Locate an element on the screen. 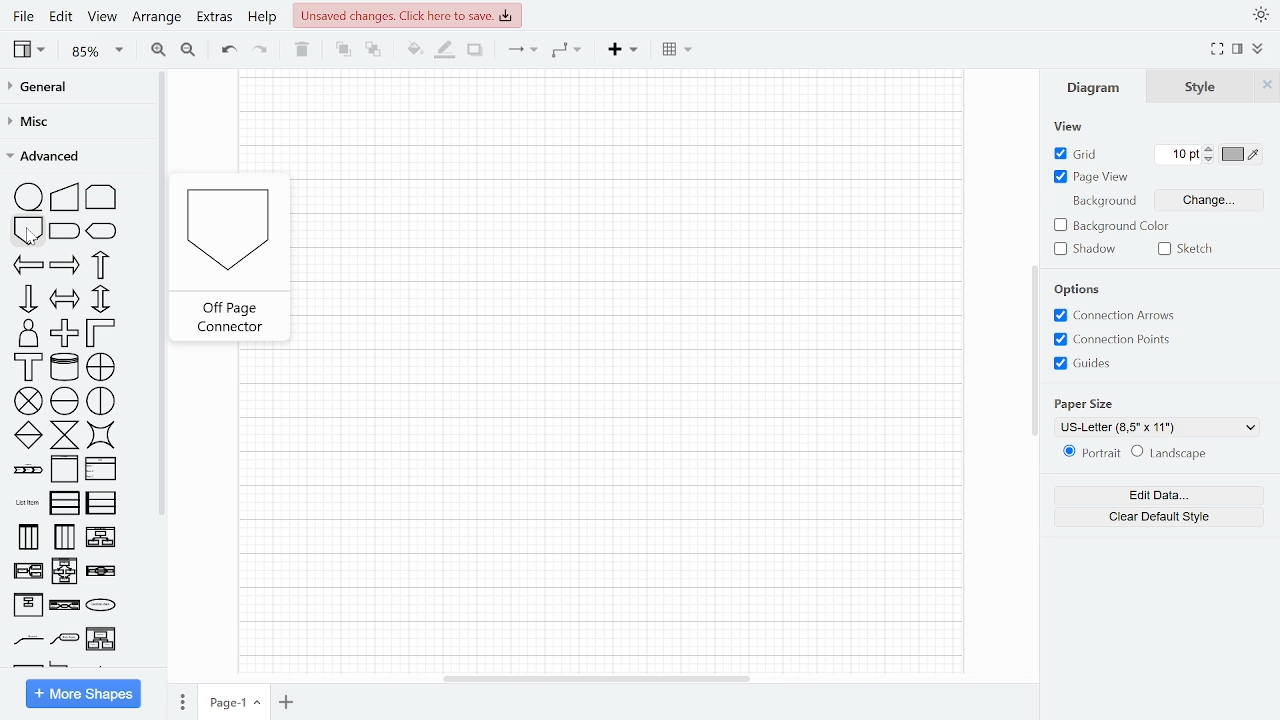 The height and width of the screenshot is (720, 1280). Options is located at coordinates (1078, 291).